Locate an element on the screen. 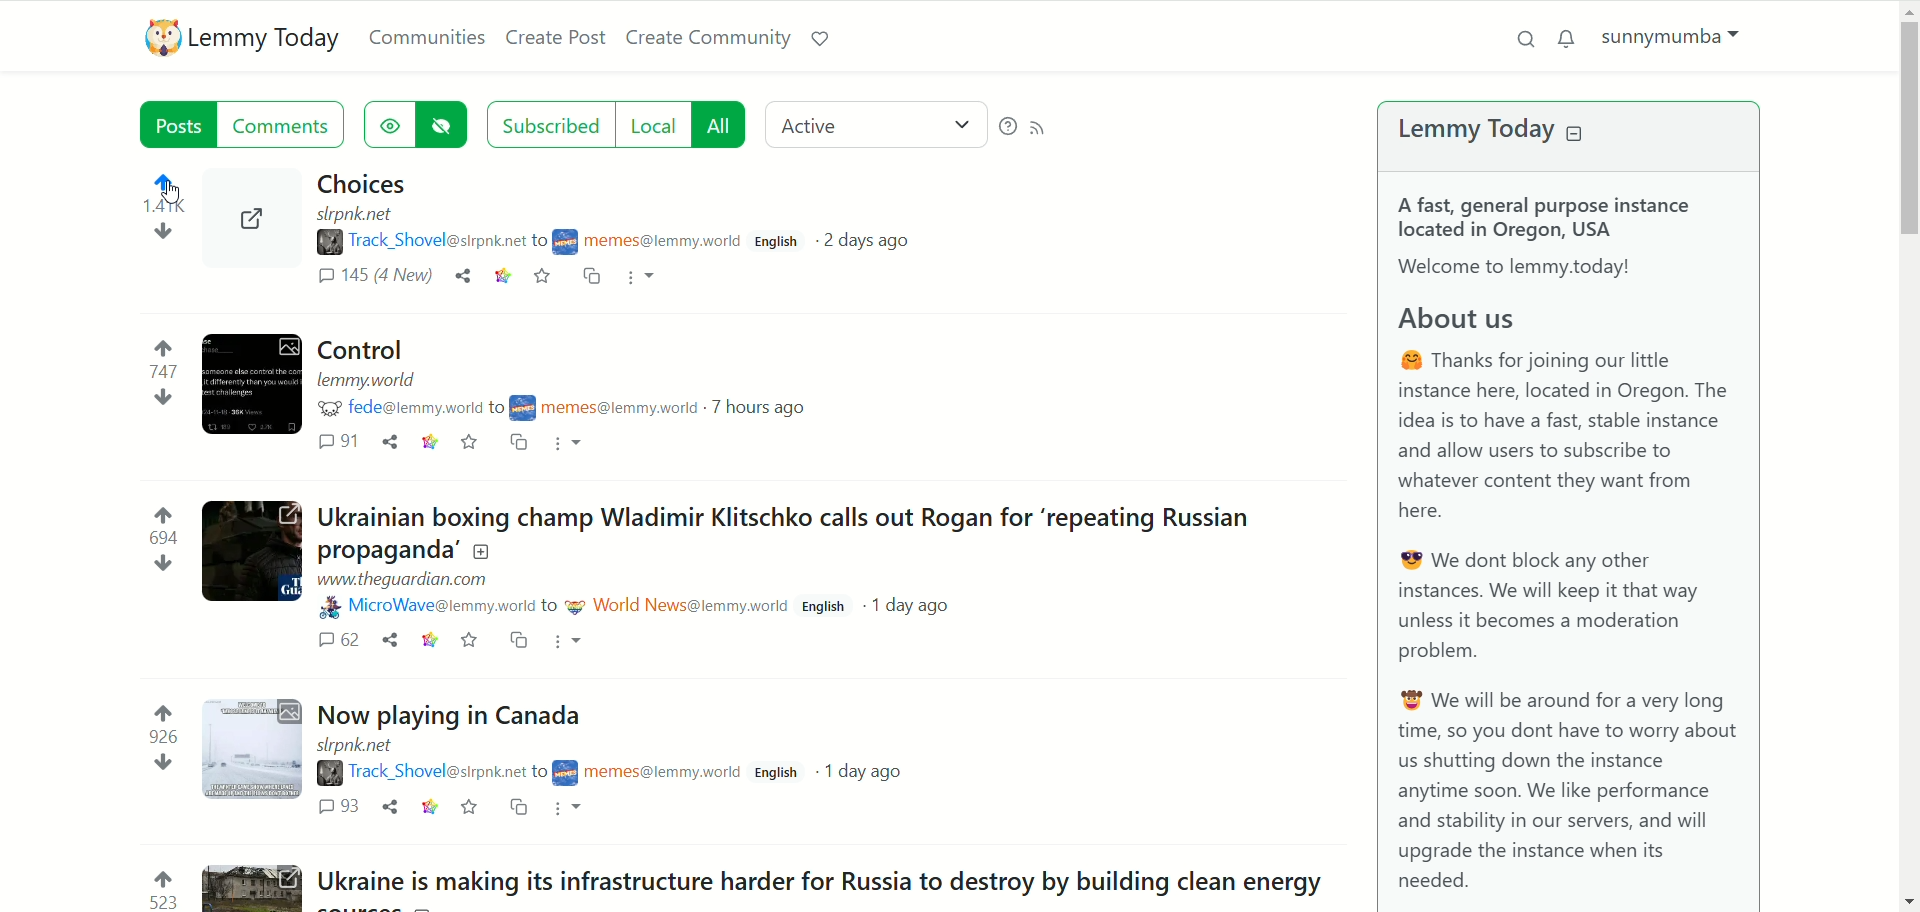 This screenshot has height=912, width=1920. poster image is located at coordinates (329, 243).